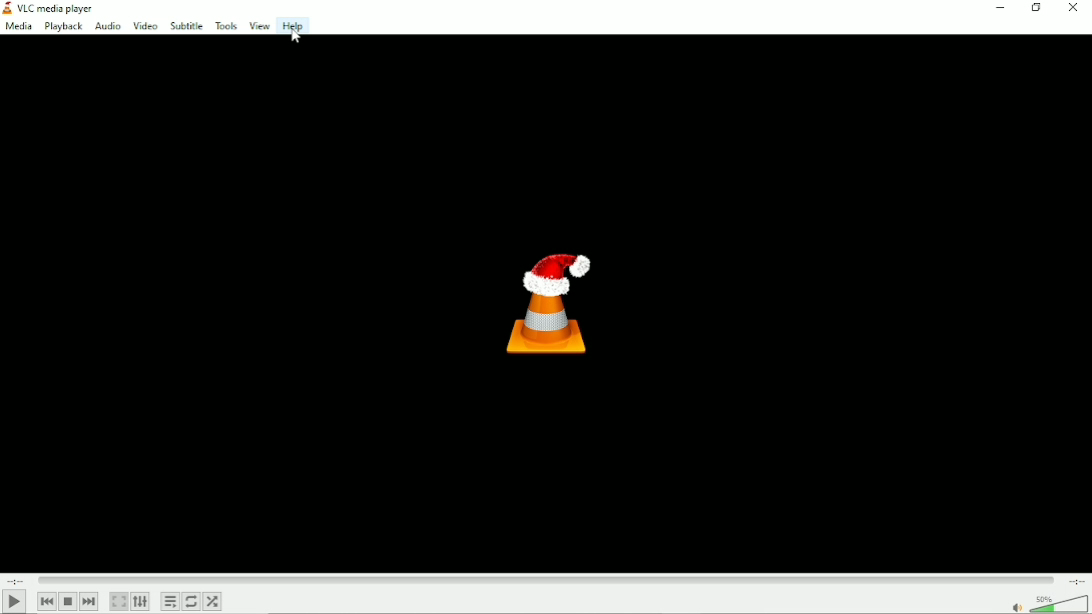 Image resolution: width=1092 pixels, height=614 pixels. Describe the element at coordinates (13, 601) in the screenshot. I see `Play` at that location.